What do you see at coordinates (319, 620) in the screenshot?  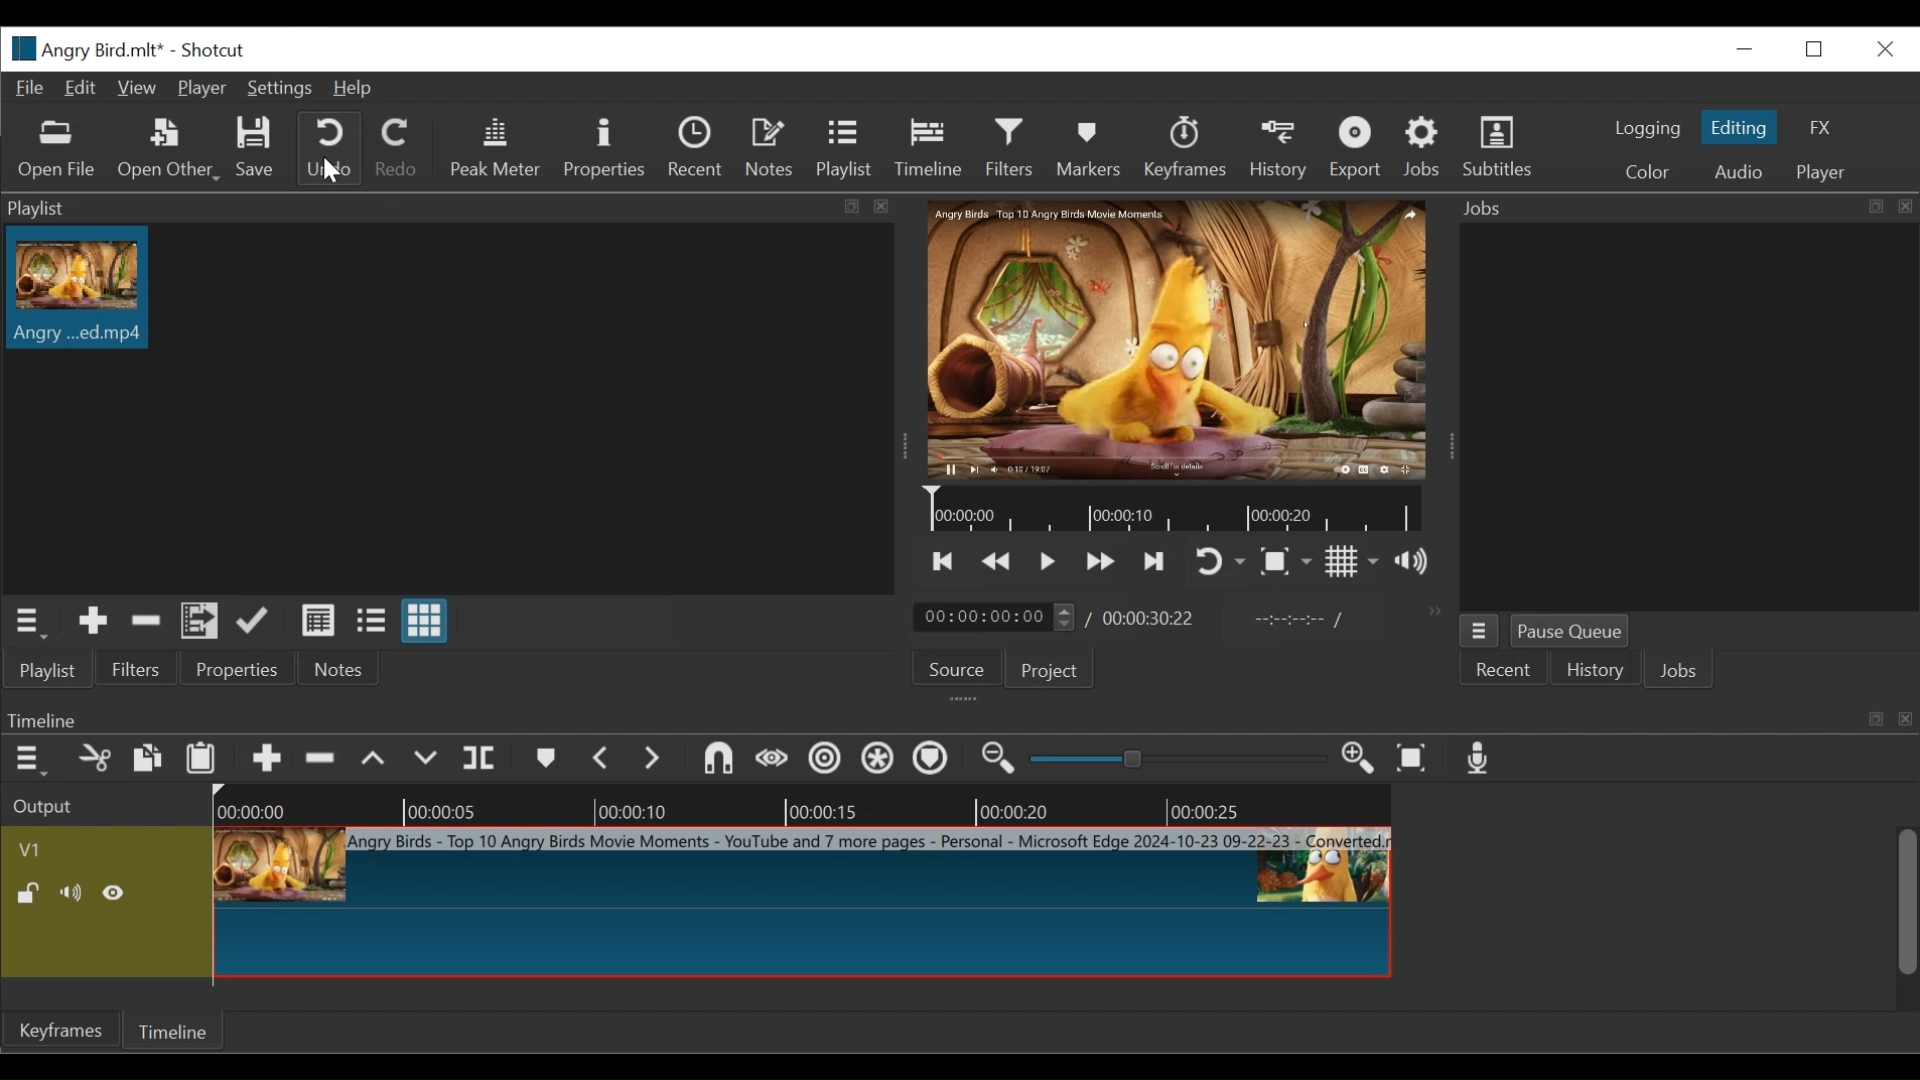 I see `View as details` at bounding box center [319, 620].